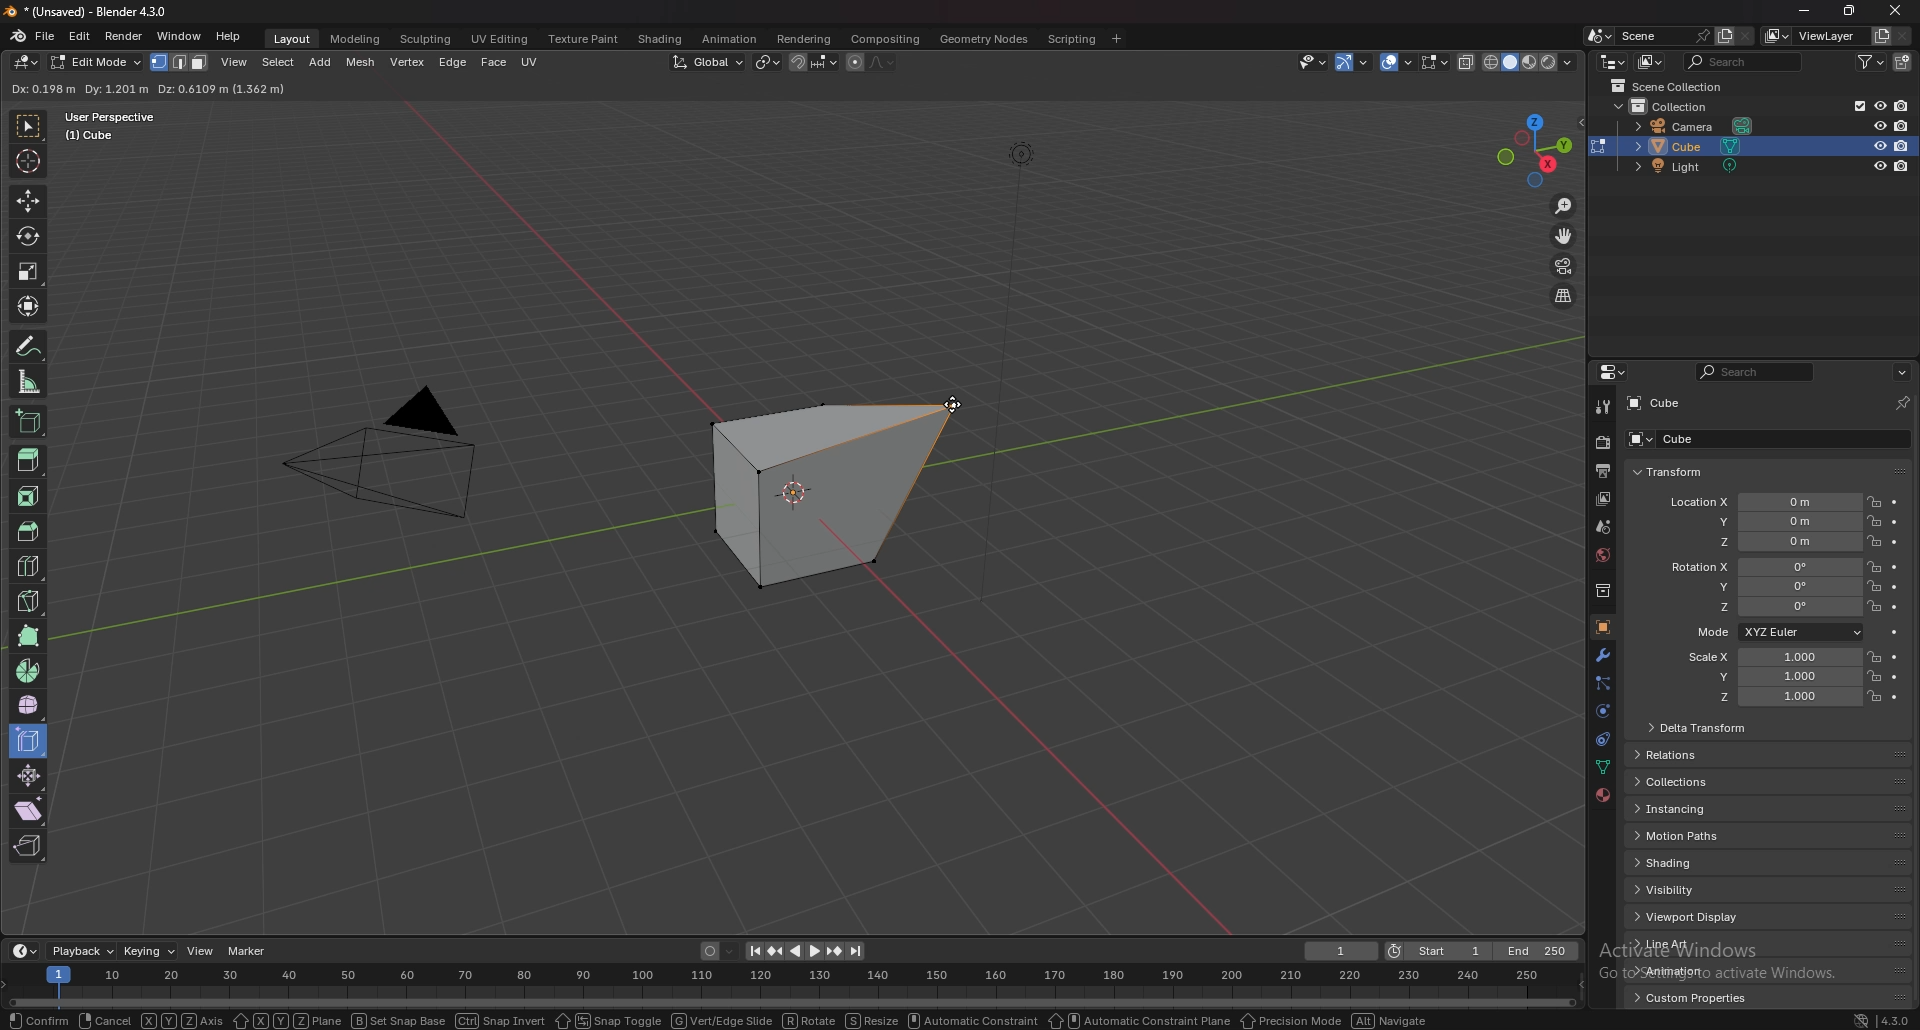 Image resolution: width=1920 pixels, height=1030 pixels. What do you see at coordinates (856, 63) in the screenshot?
I see `proportional editing object` at bounding box center [856, 63].